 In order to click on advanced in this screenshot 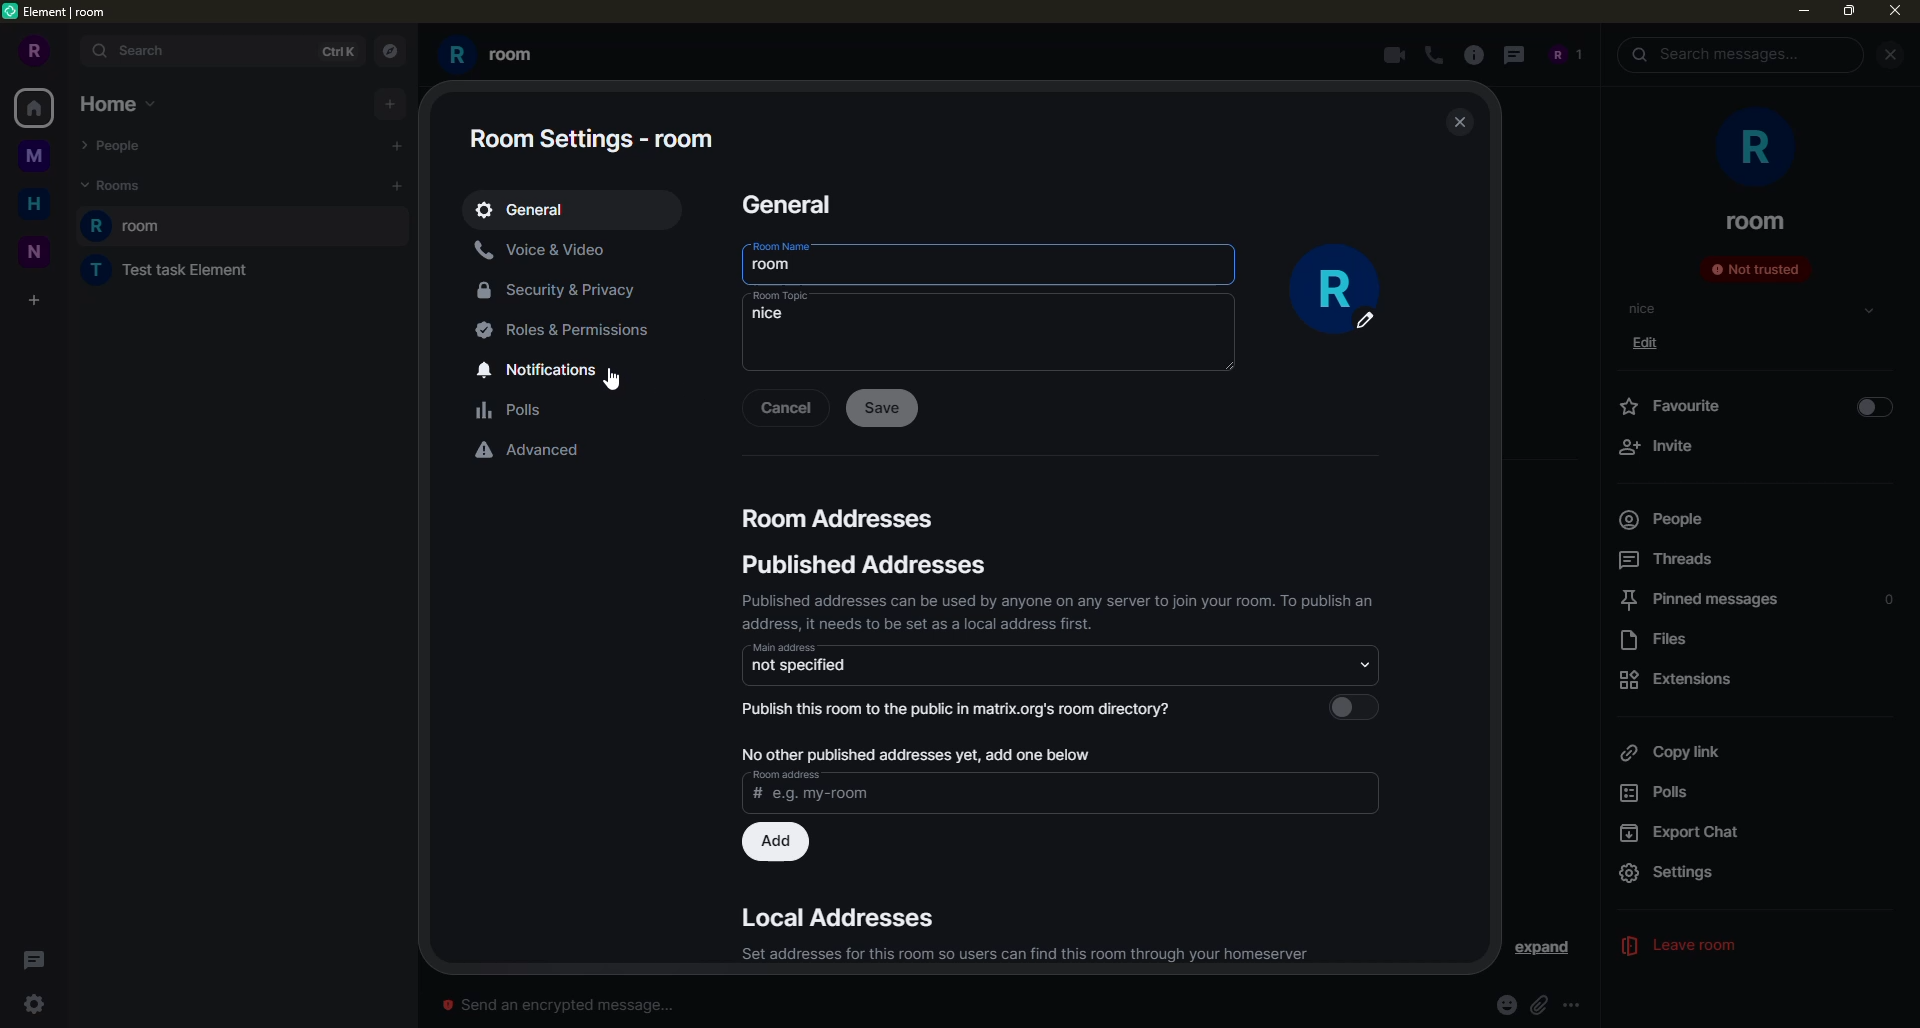, I will do `click(527, 451)`.